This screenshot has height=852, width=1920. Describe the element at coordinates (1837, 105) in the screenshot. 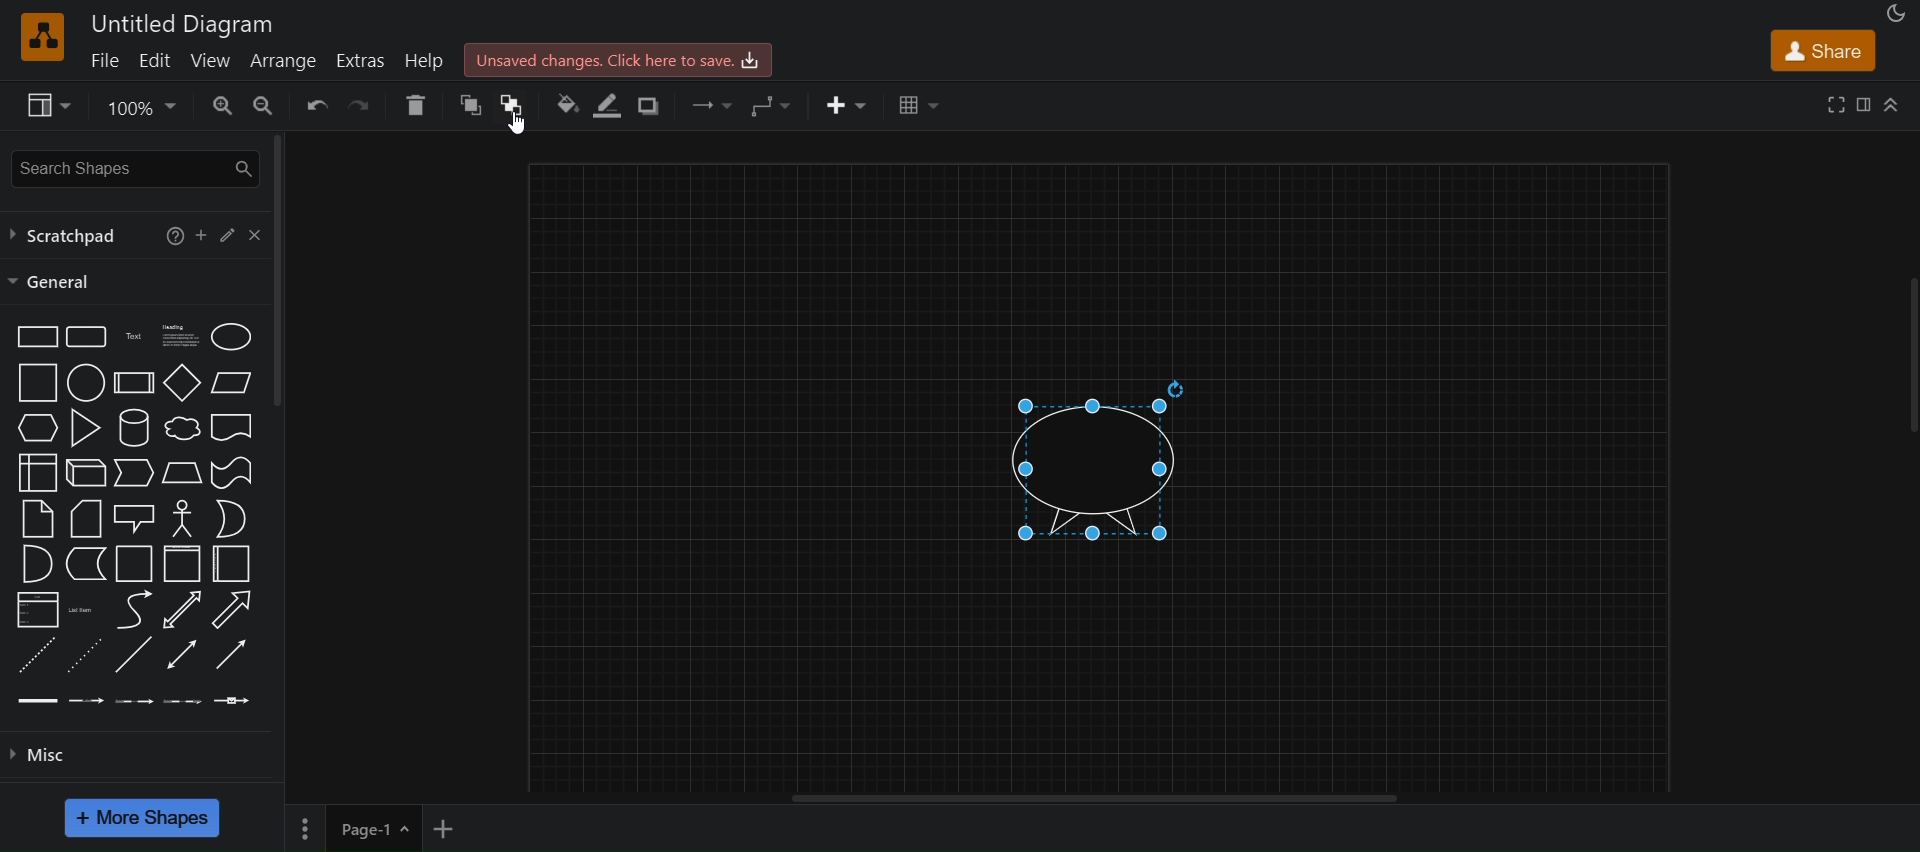

I see `fullscreen` at that location.